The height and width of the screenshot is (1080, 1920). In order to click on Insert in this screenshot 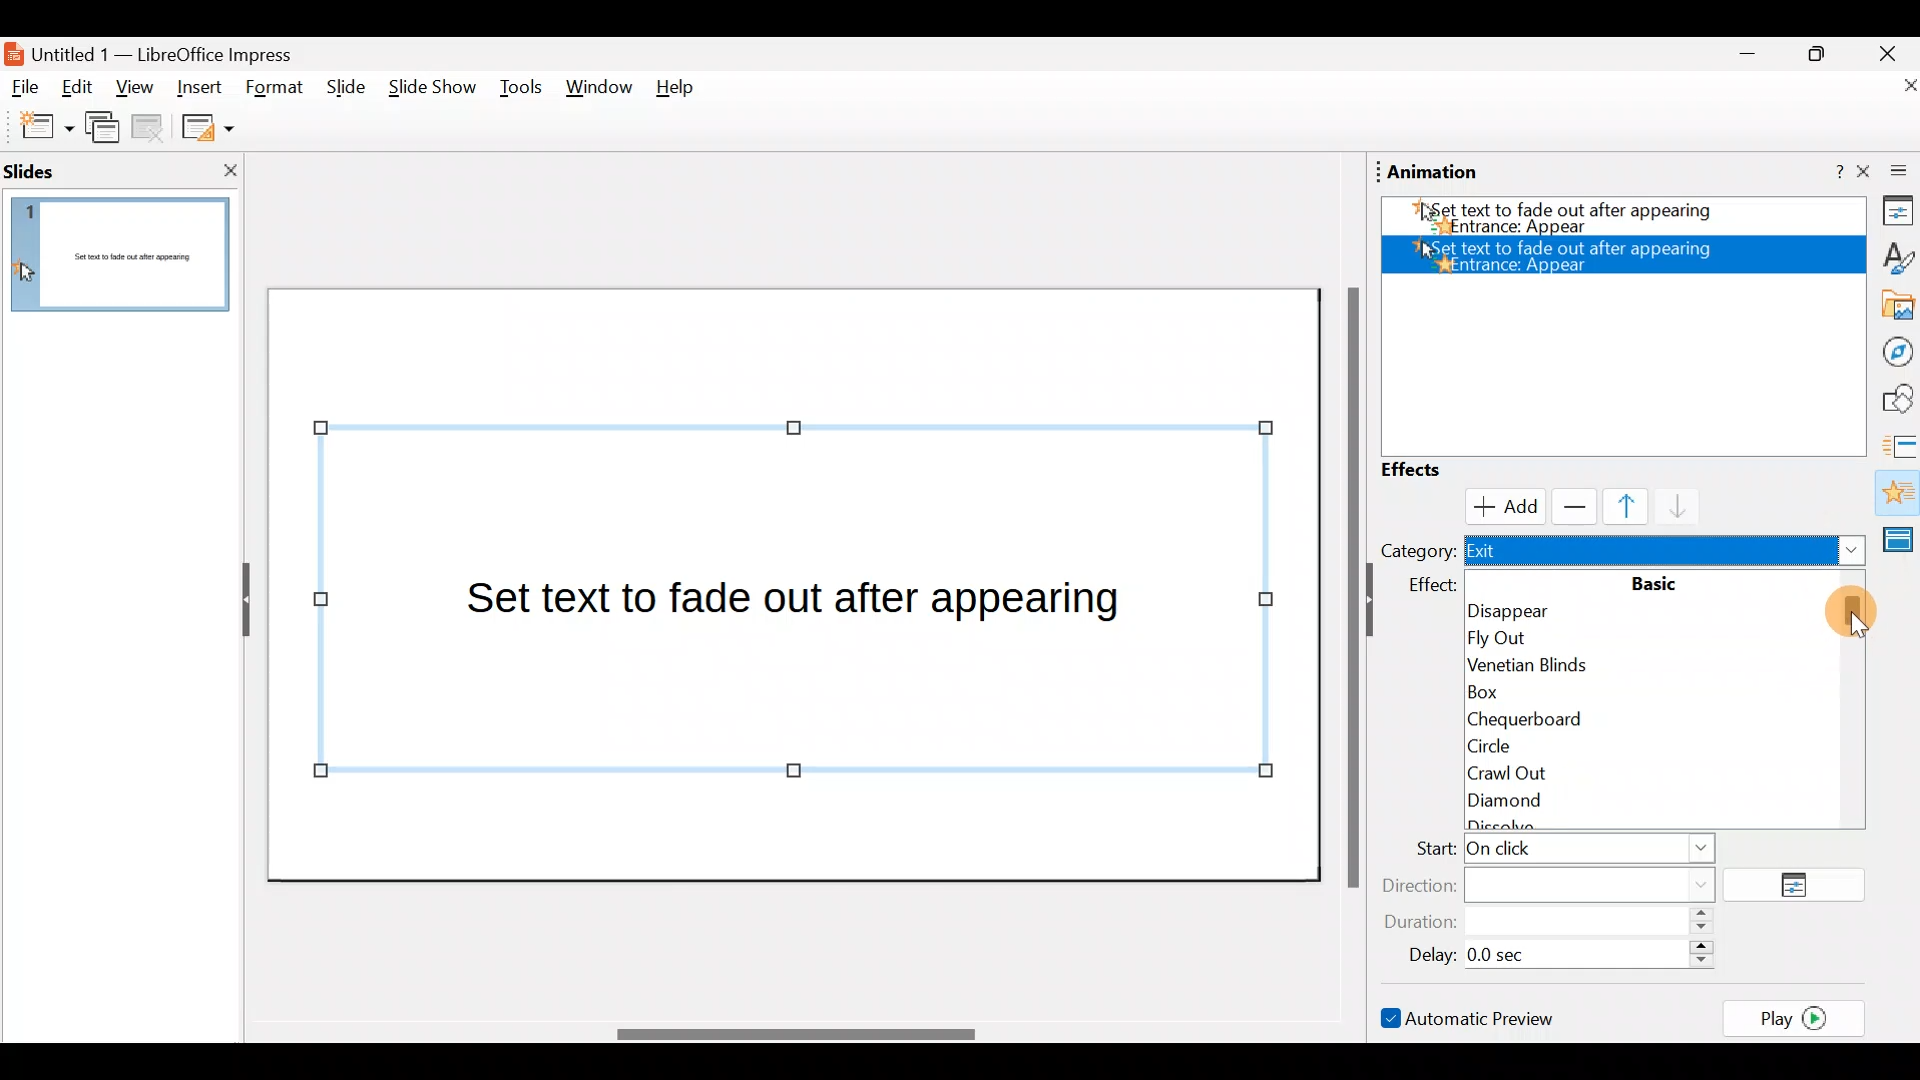, I will do `click(199, 84)`.